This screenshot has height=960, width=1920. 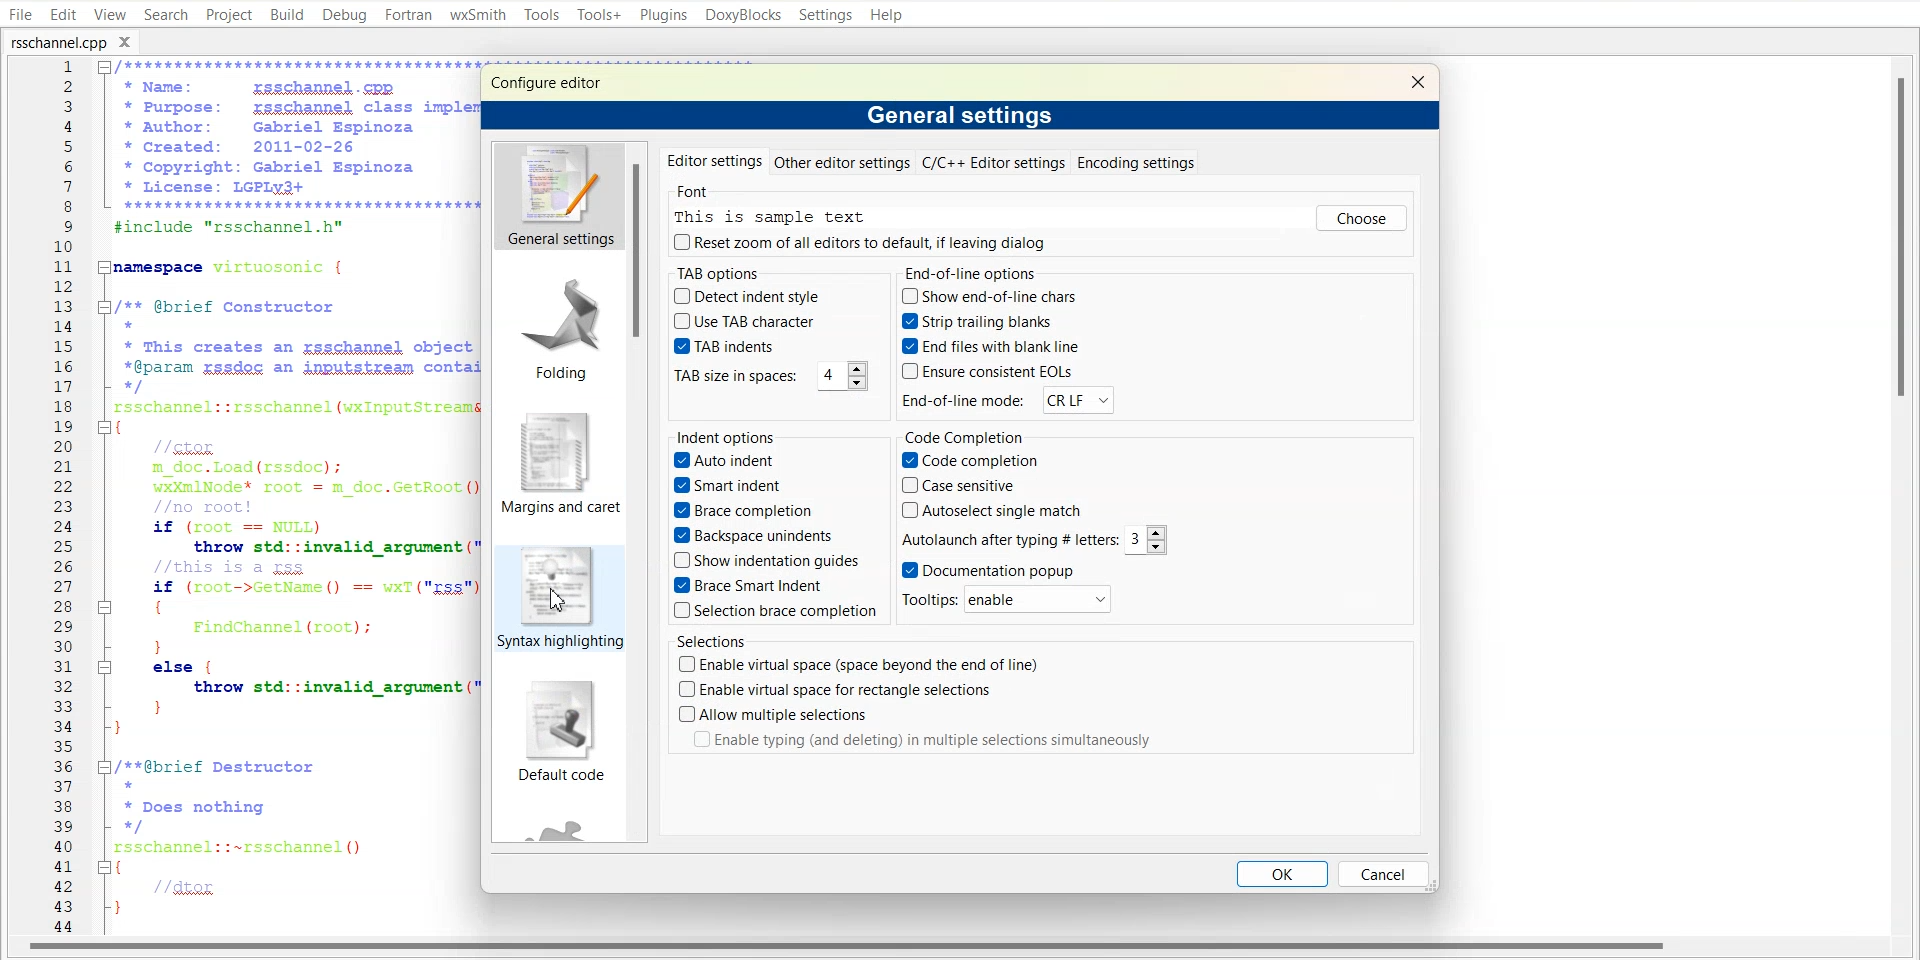 I want to click on End-of-line options, so click(x=974, y=274).